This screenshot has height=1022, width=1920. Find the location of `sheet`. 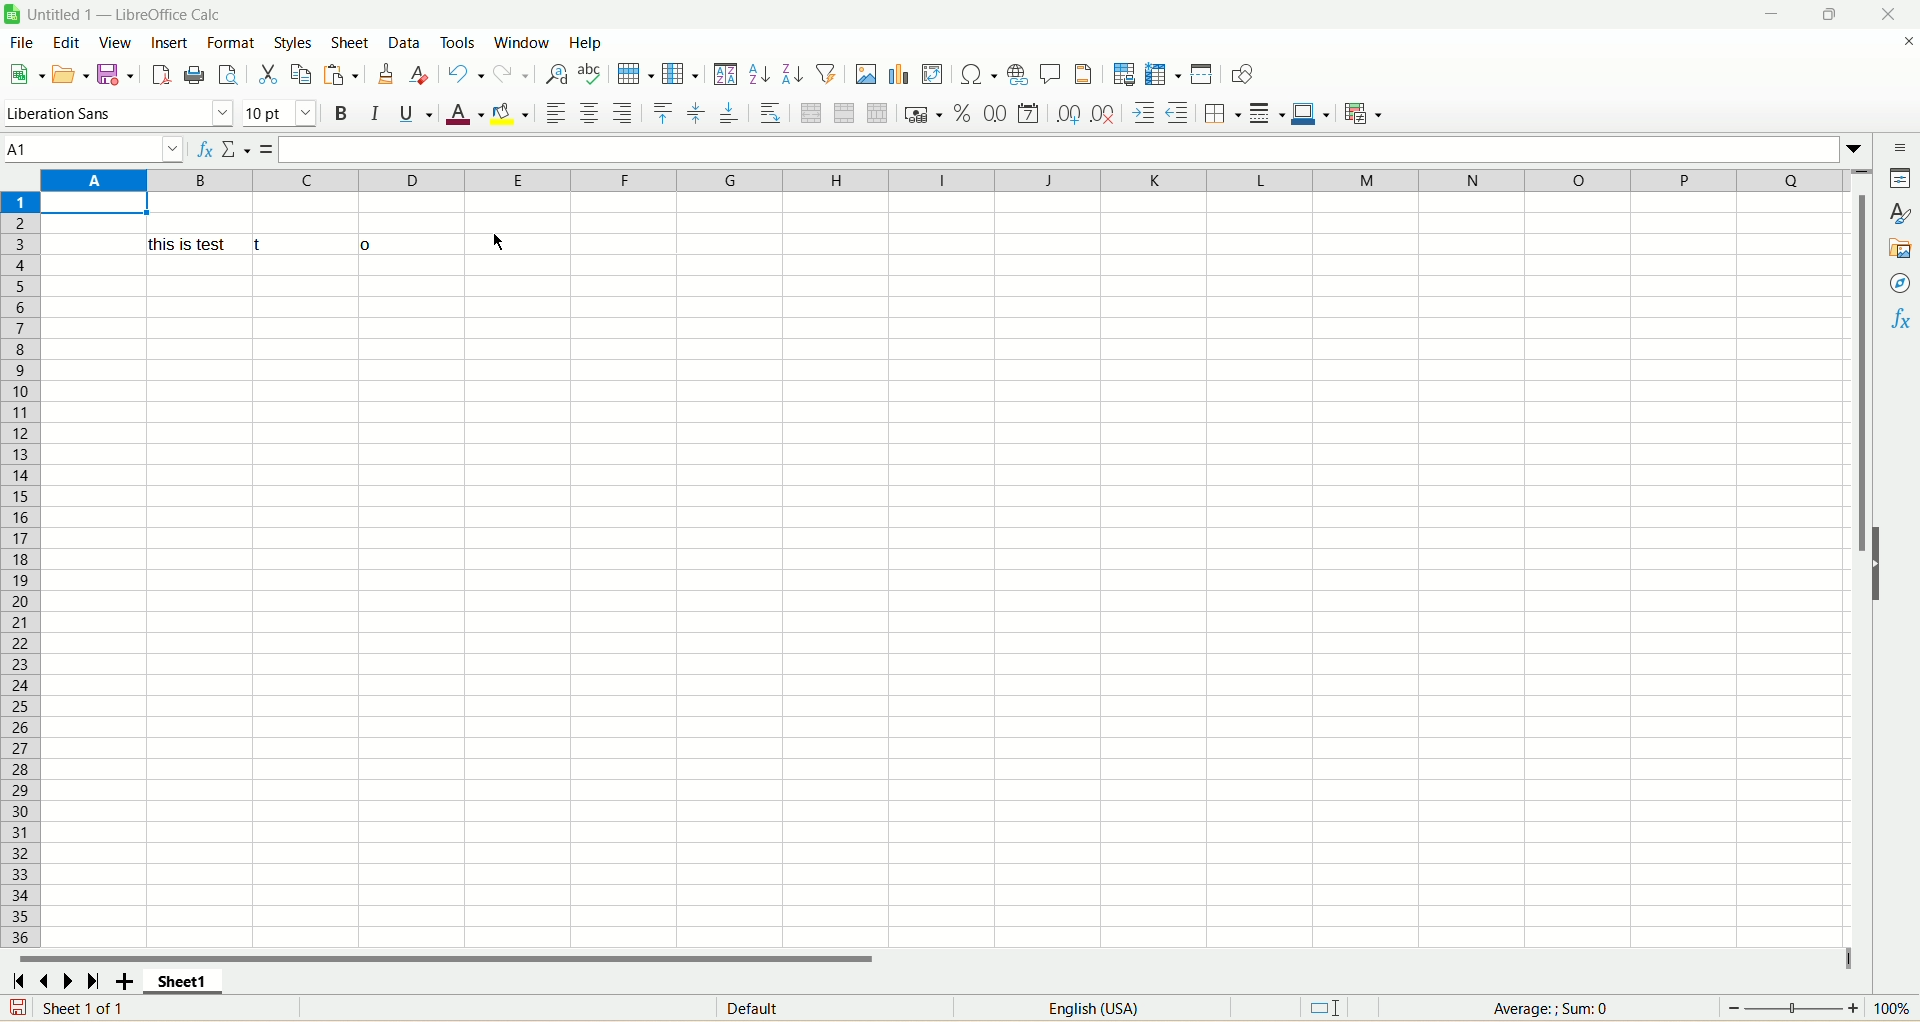

sheet is located at coordinates (940, 568).